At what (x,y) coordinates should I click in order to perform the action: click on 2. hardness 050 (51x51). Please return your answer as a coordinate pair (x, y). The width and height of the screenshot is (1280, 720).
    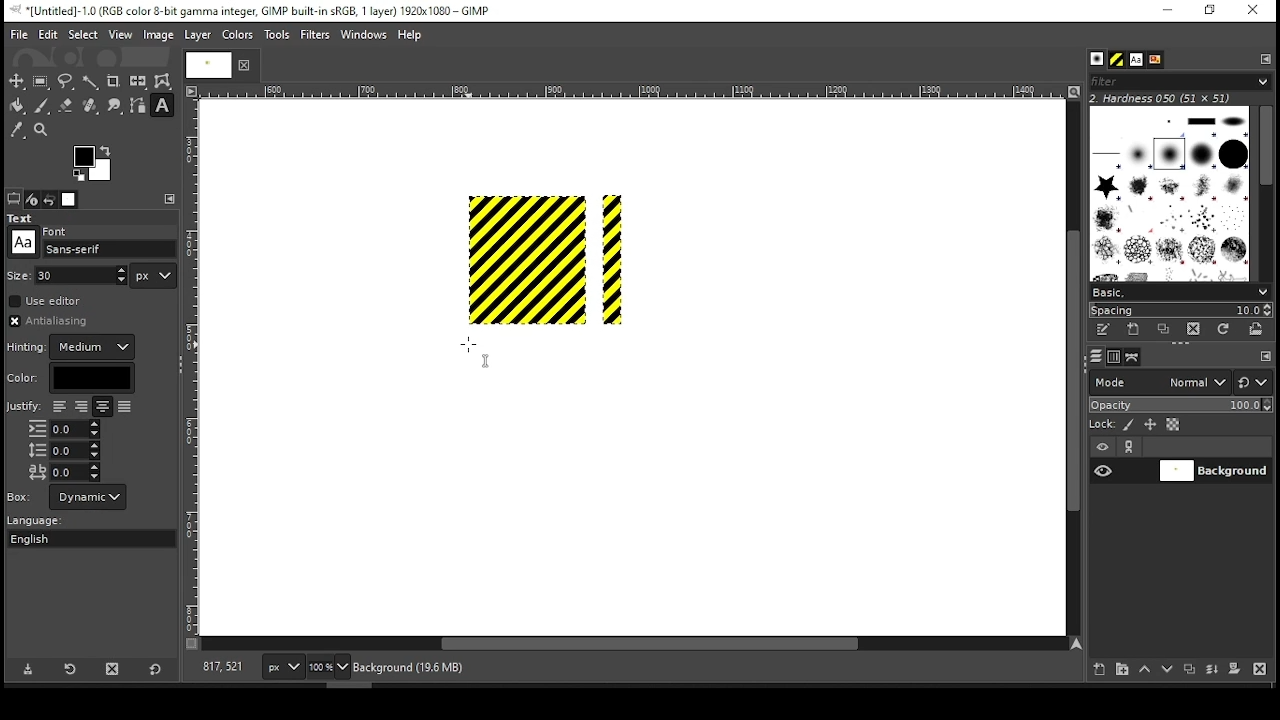
    Looking at the image, I should click on (1166, 98).